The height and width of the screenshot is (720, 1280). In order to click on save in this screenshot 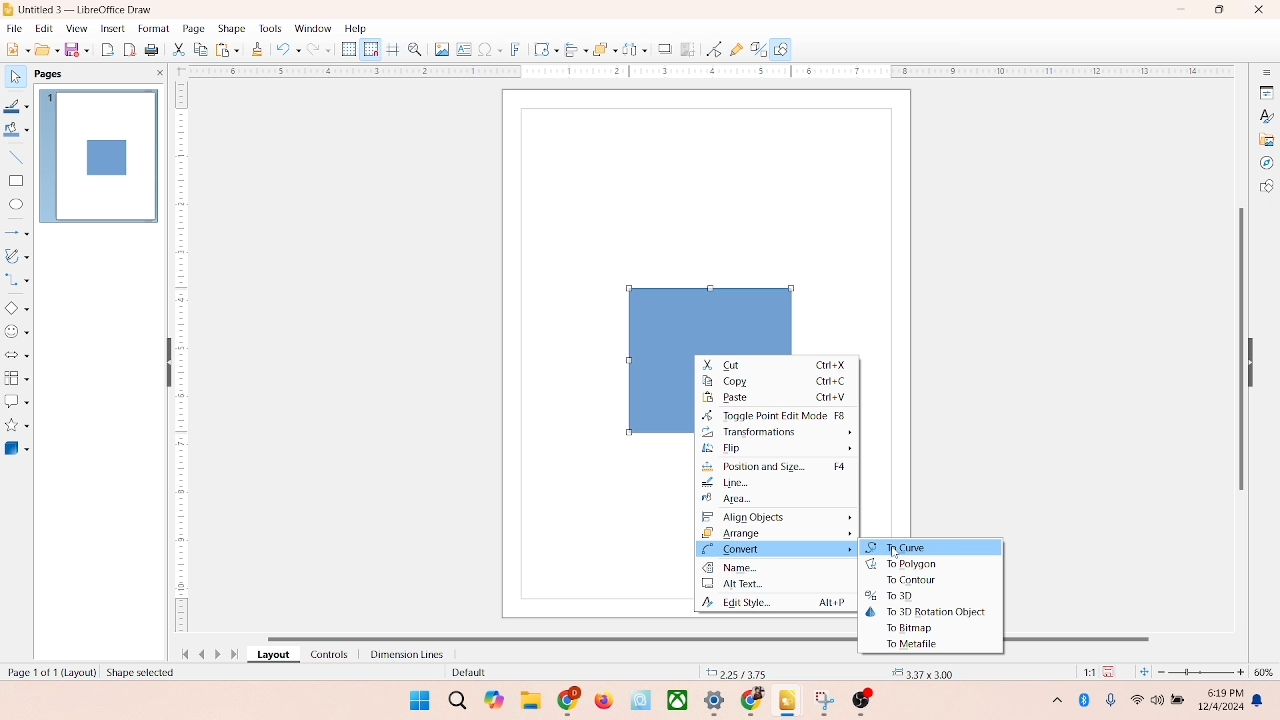, I will do `click(79, 49)`.